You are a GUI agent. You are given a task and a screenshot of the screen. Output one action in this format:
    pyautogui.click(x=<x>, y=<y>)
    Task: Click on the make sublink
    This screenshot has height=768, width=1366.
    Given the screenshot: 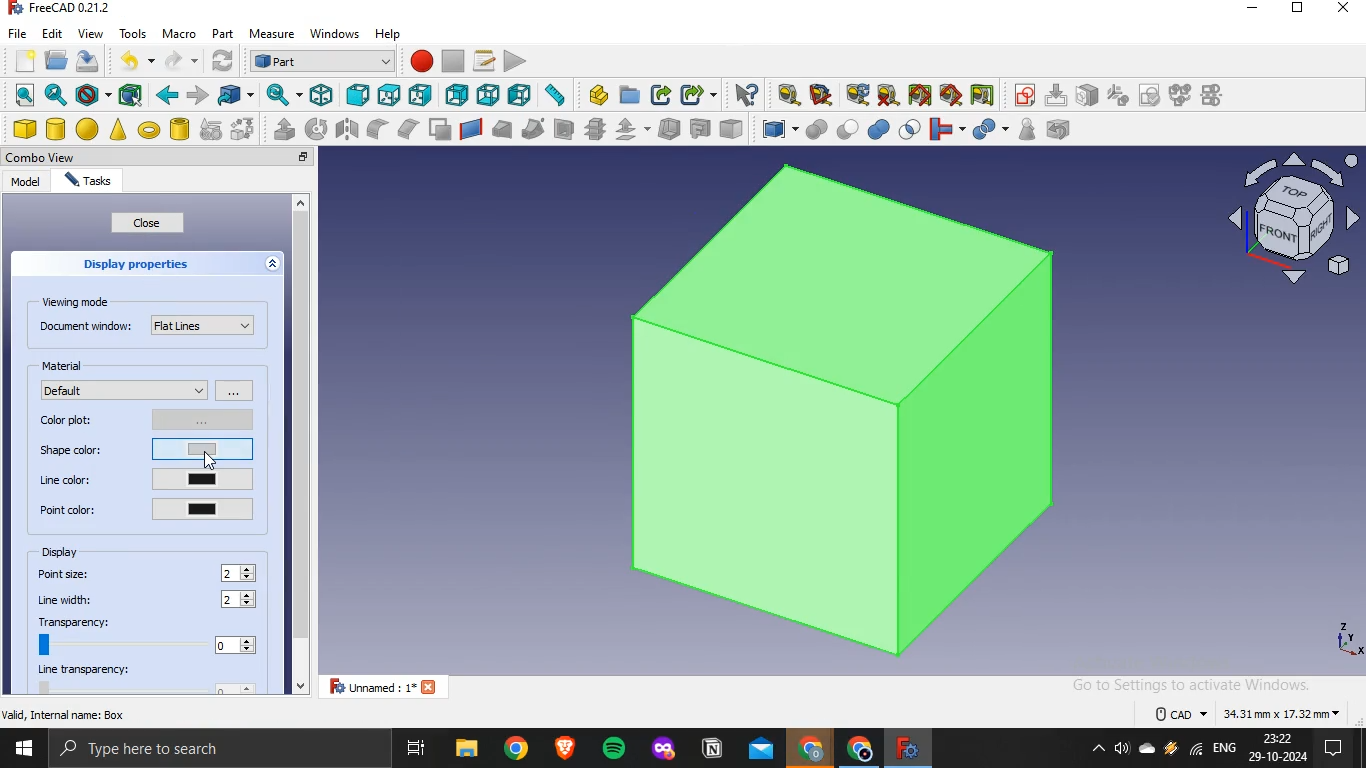 What is the action you would take?
    pyautogui.click(x=694, y=95)
    